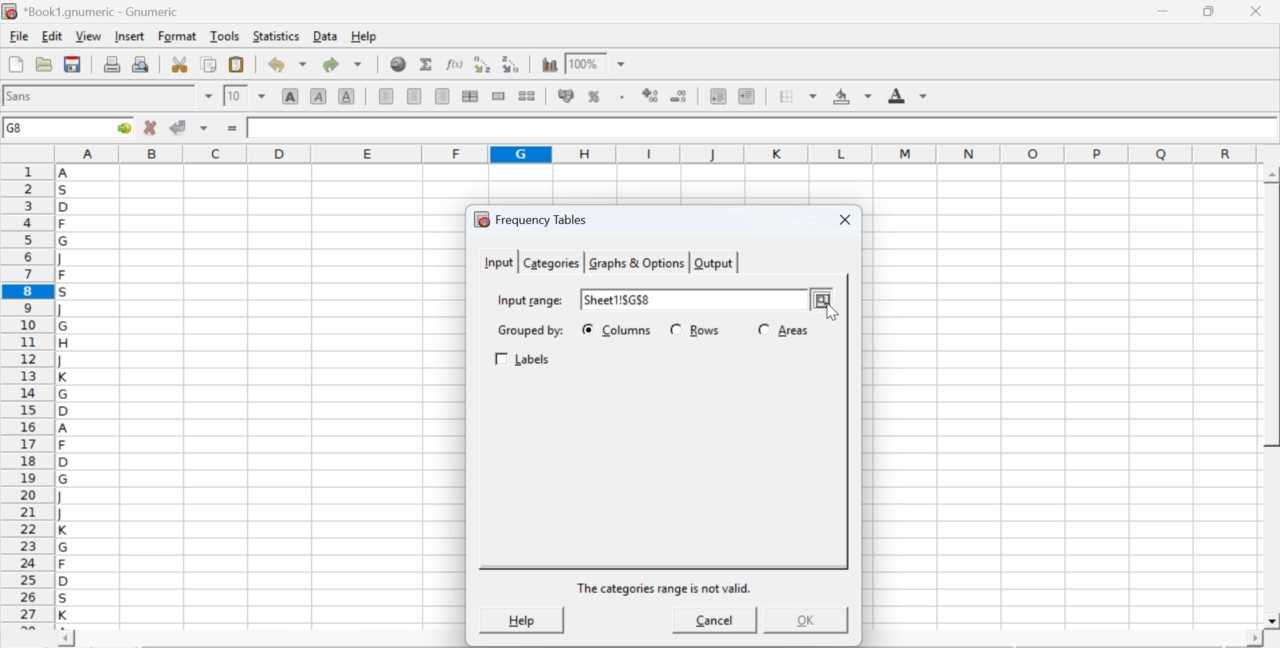 Image resolution: width=1280 pixels, height=648 pixels. What do you see at coordinates (529, 299) in the screenshot?
I see `input range:` at bounding box center [529, 299].